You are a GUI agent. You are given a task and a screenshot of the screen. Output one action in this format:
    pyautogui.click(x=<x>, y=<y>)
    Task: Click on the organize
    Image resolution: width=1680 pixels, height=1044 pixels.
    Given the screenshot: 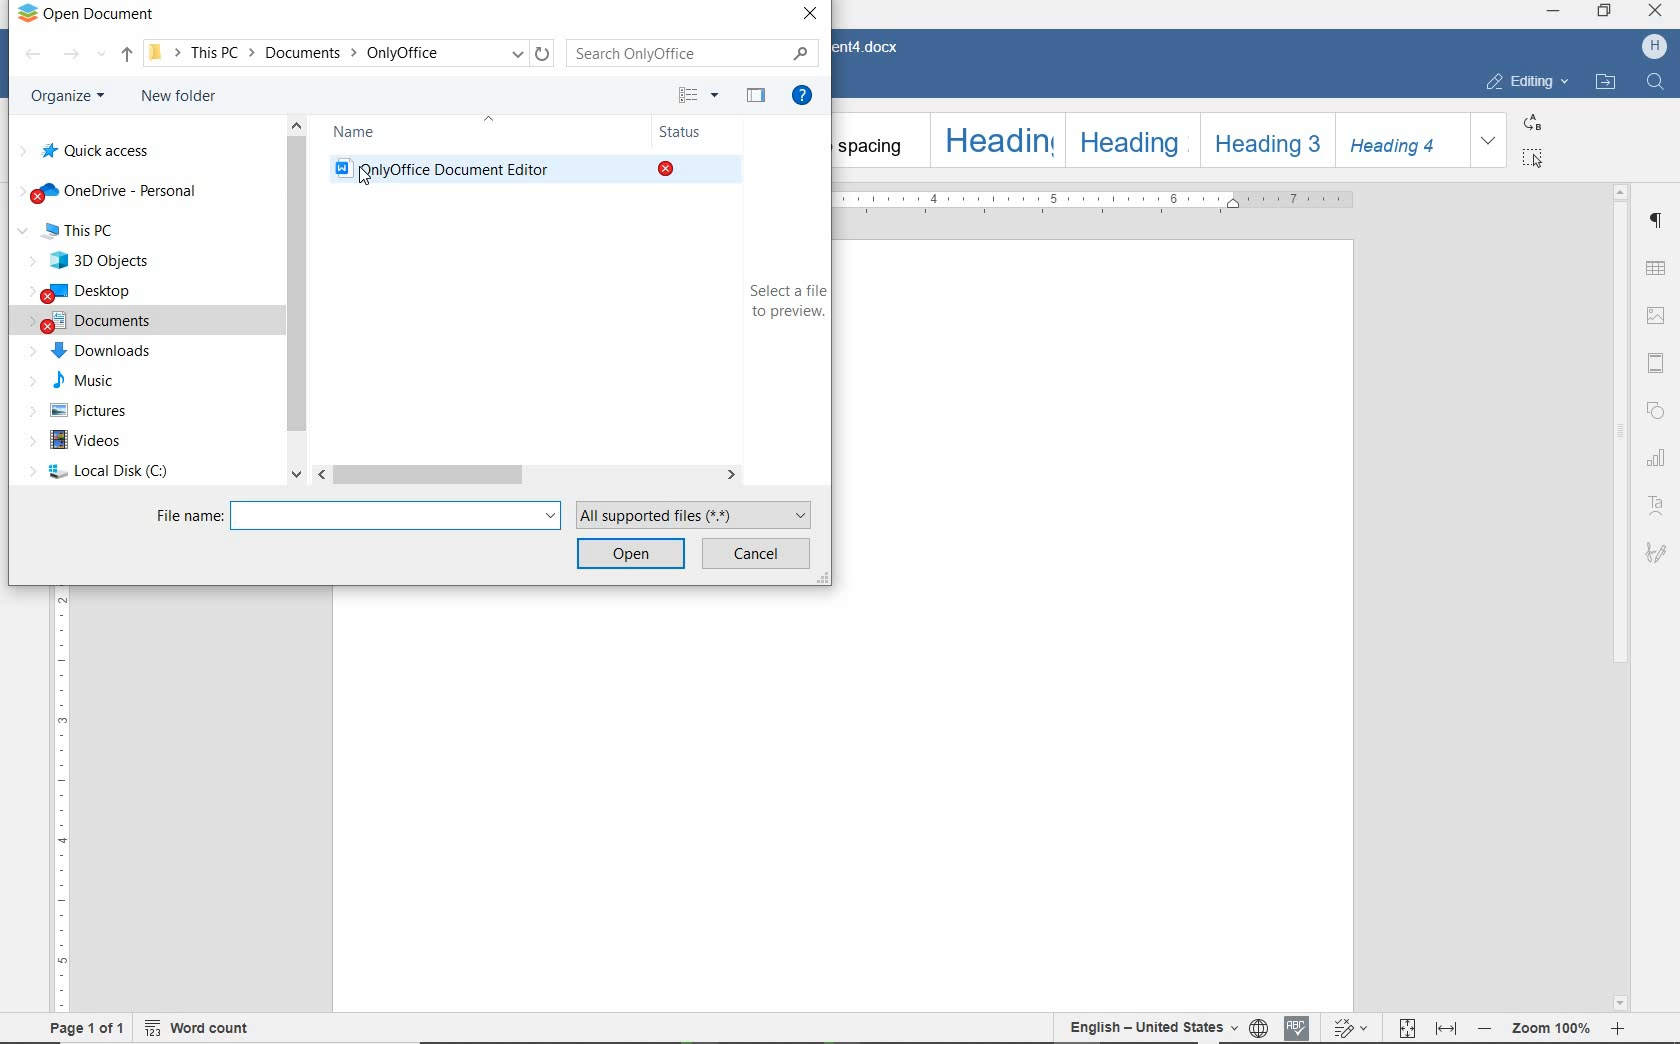 What is the action you would take?
    pyautogui.click(x=70, y=97)
    